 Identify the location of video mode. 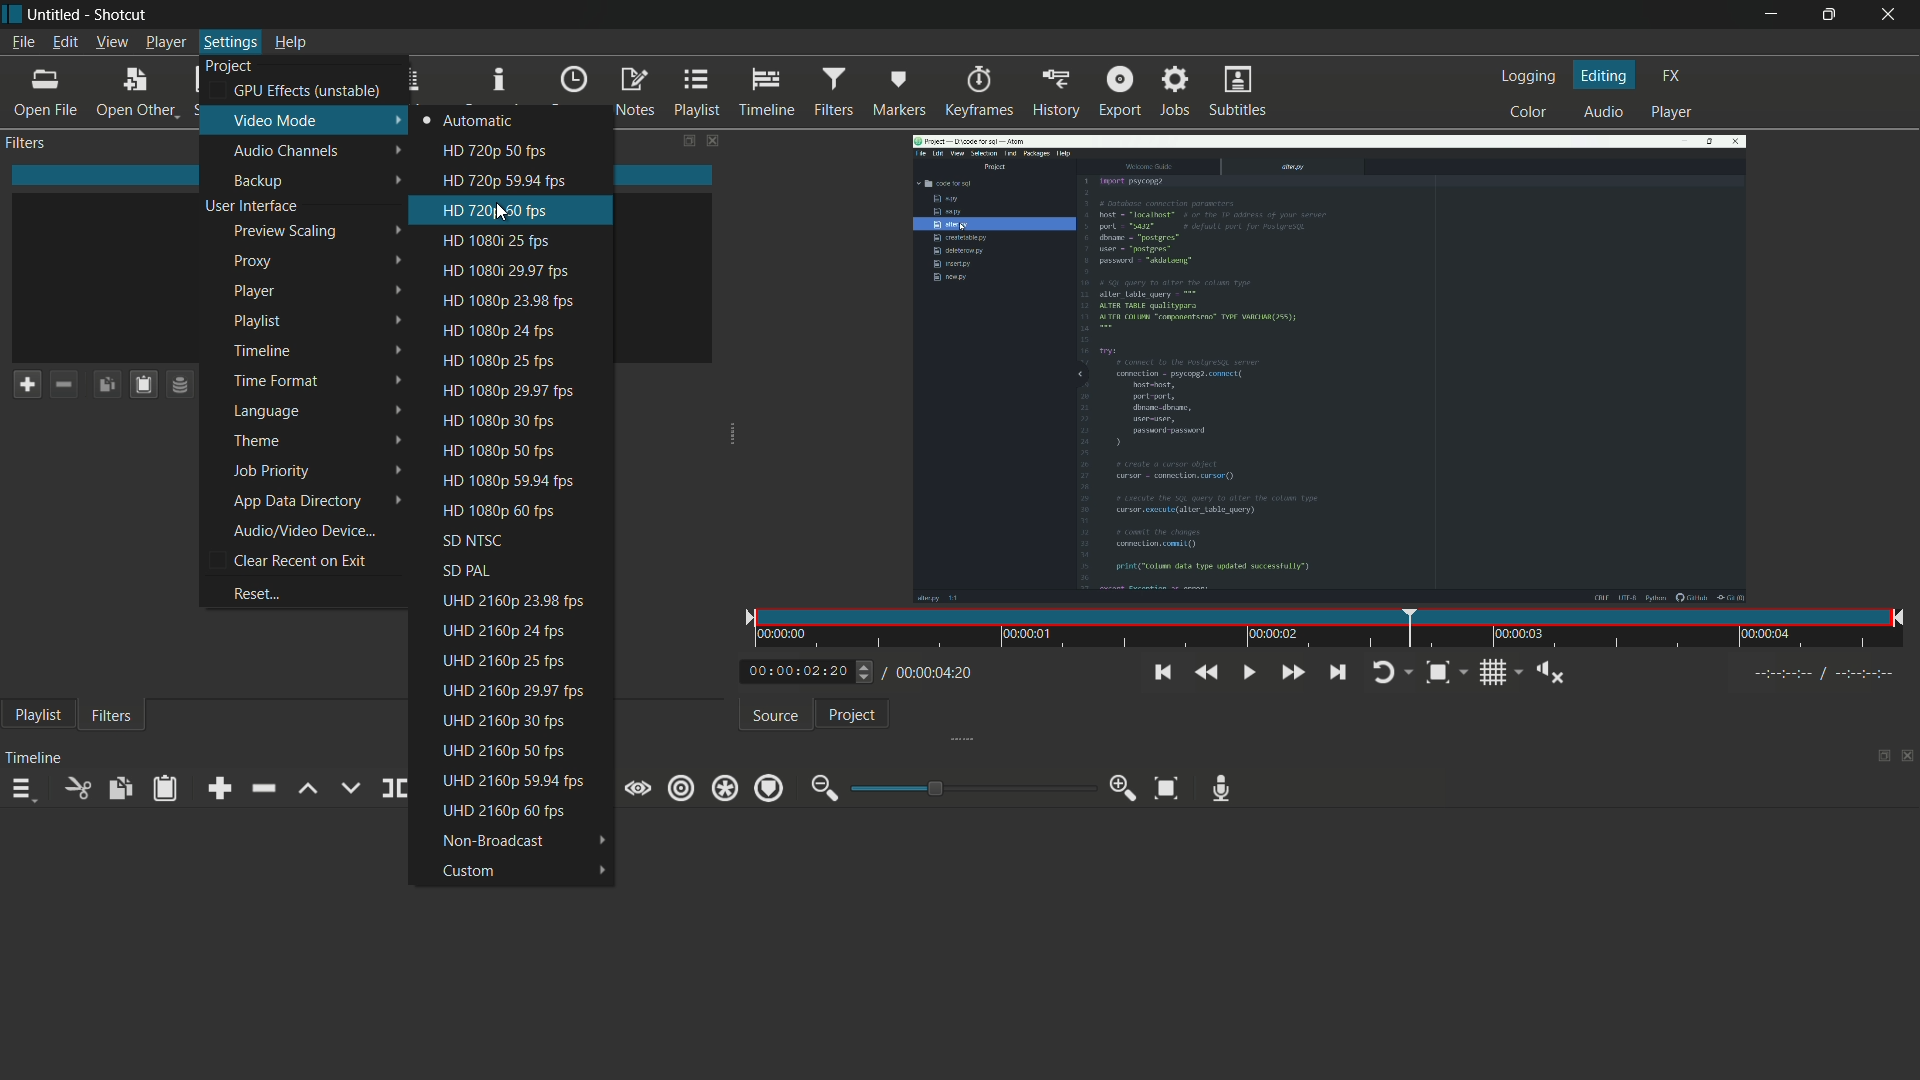
(304, 120).